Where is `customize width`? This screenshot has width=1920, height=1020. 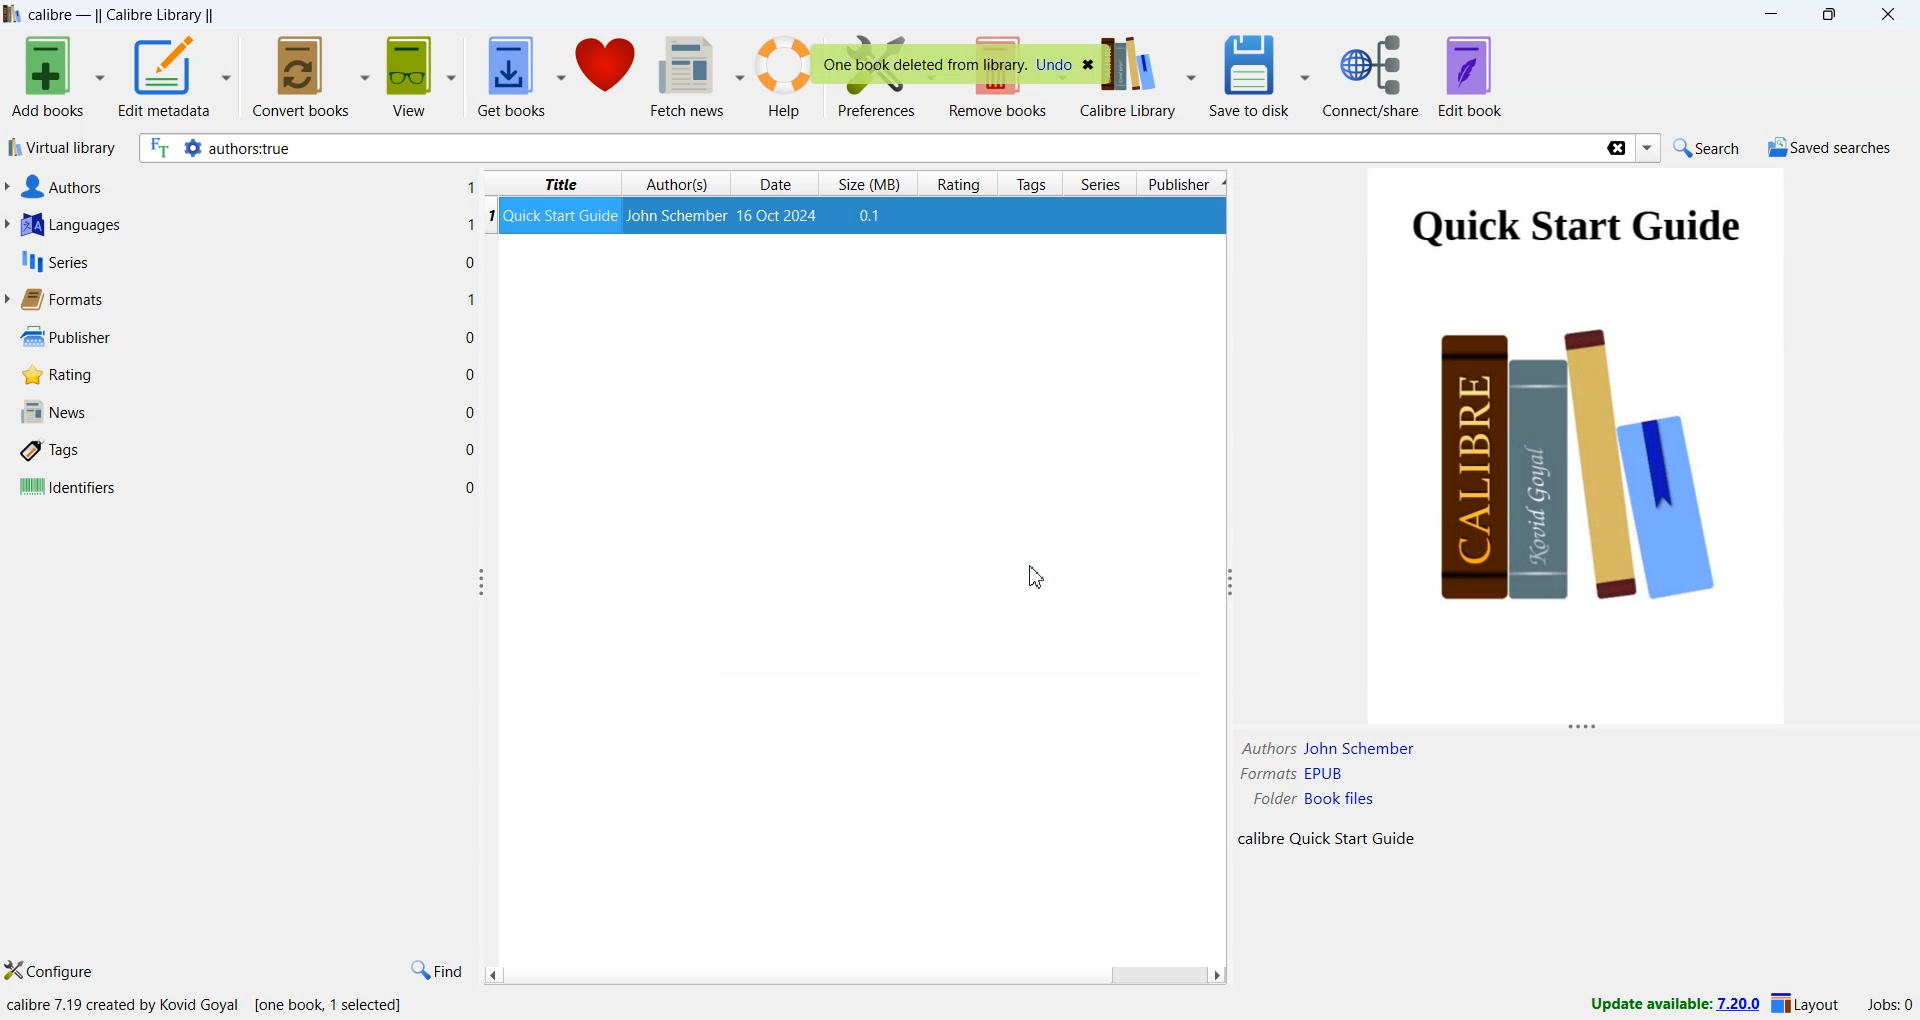
customize width is located at coordinates (483, 582).